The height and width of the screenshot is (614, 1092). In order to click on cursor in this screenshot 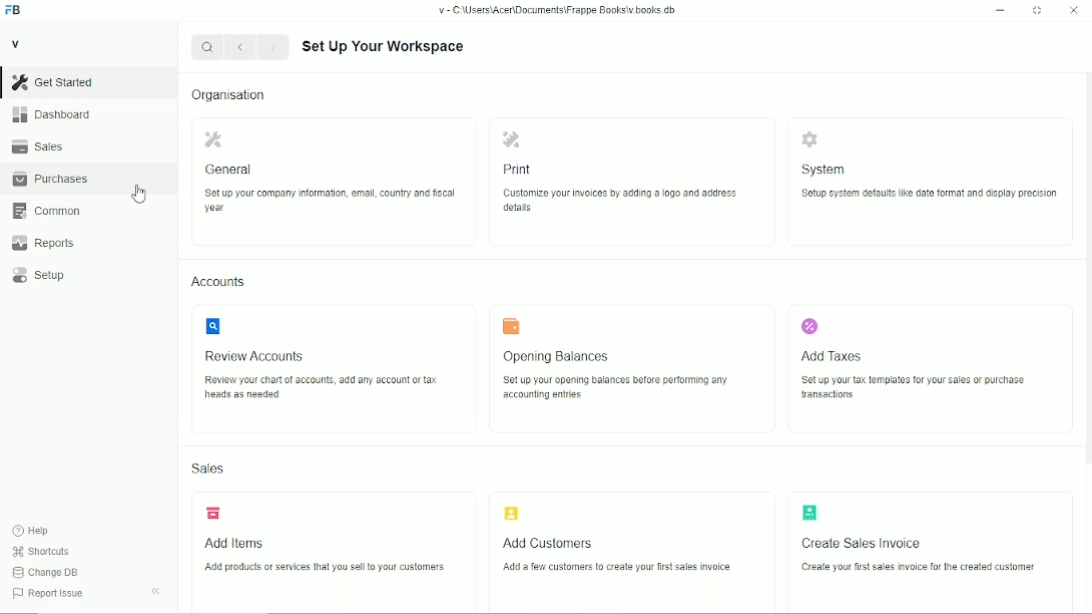, I will do `click(139, 194)`.